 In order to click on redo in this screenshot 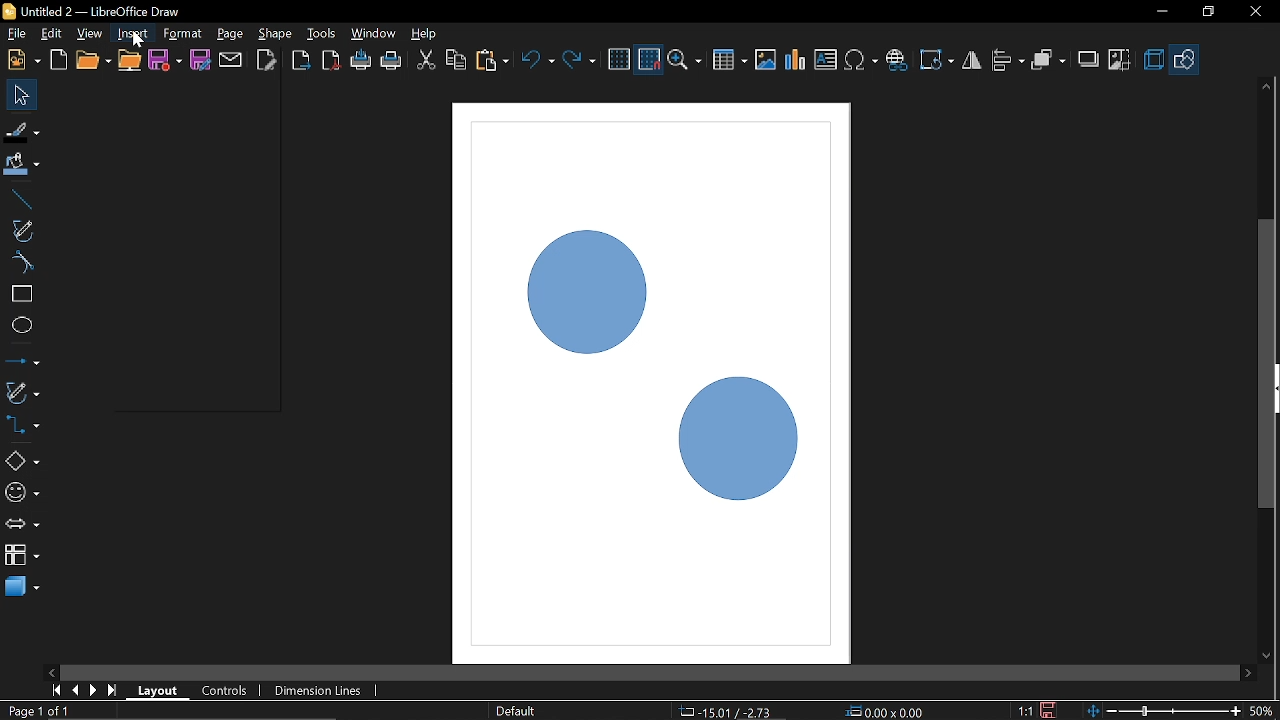, I will do `click(579, 60)`.